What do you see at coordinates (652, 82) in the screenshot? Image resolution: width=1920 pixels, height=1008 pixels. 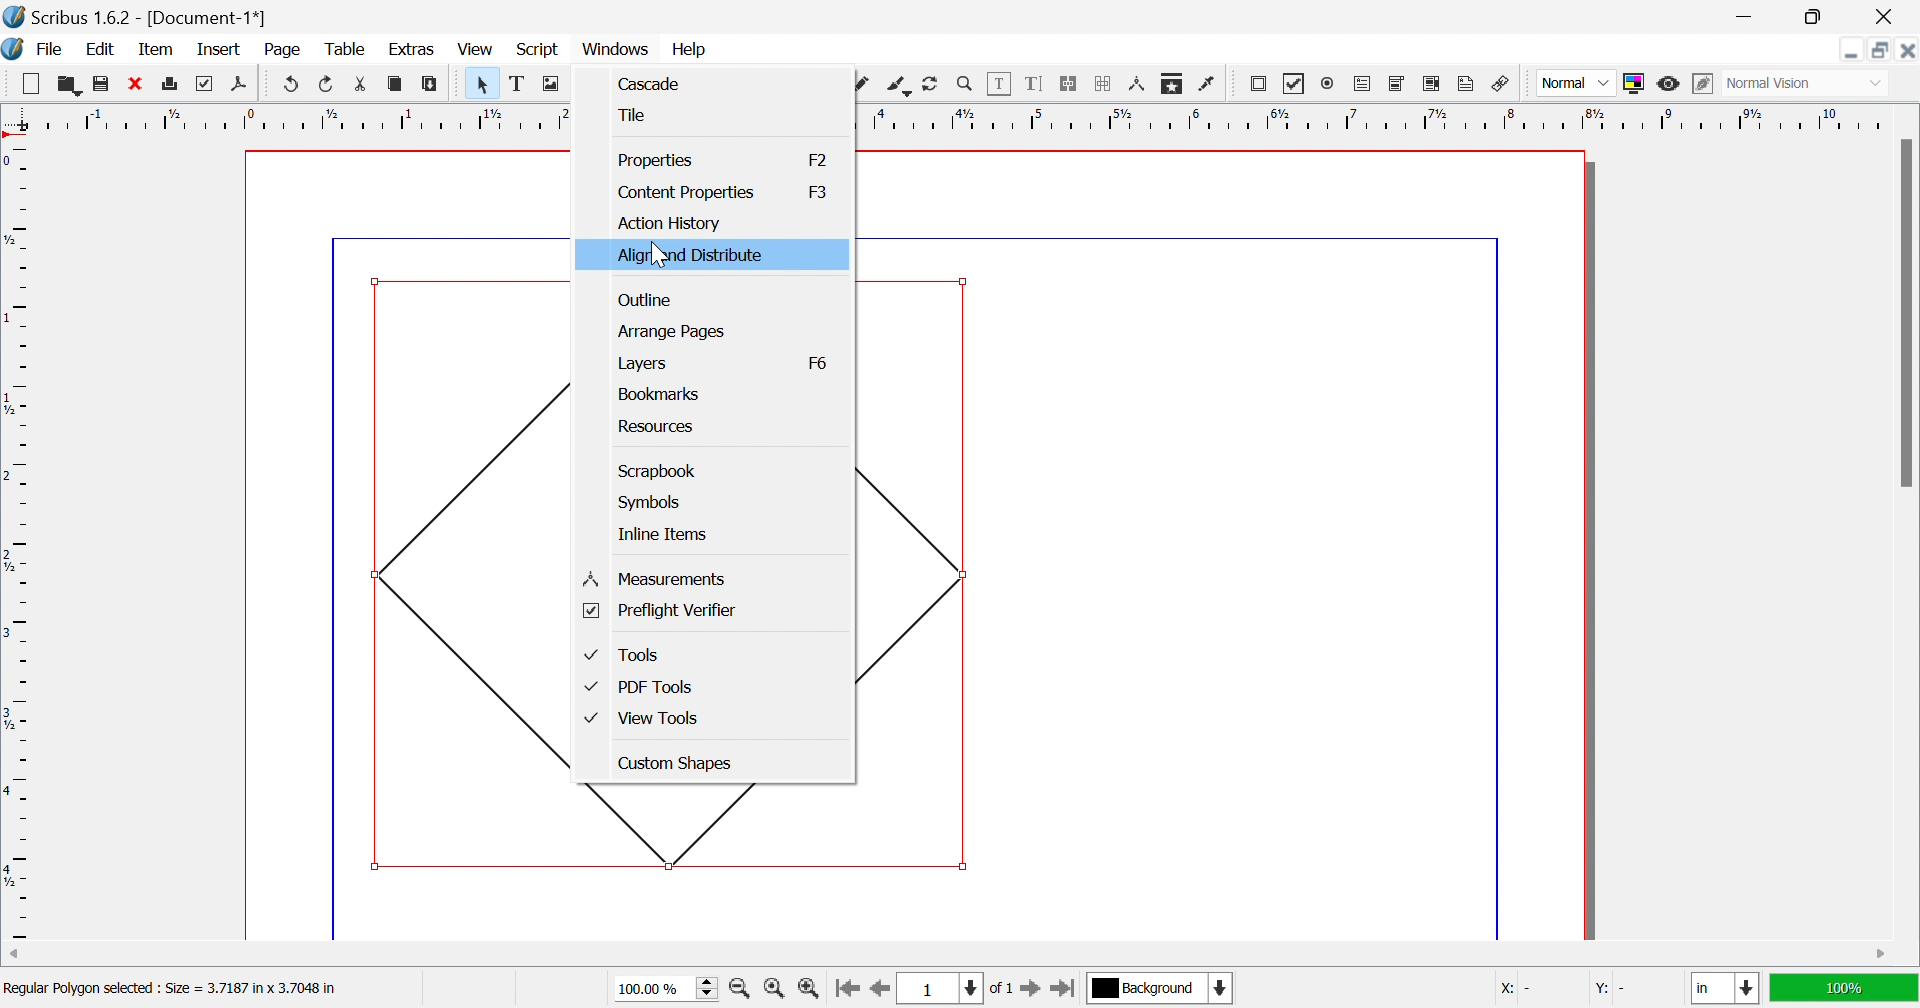 I see `Cascade` at bounding box center [652, 82].